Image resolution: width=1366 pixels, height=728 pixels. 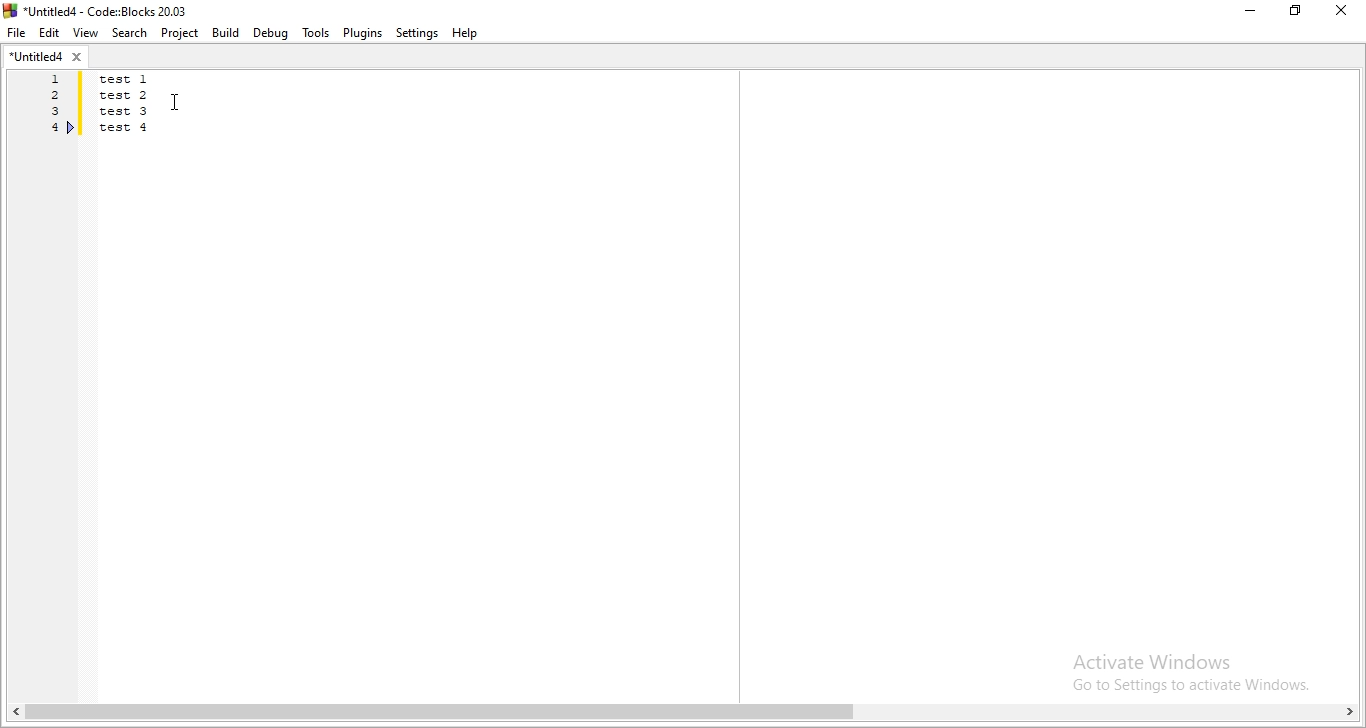 What do you see at coordinates (73, 128) in the screenshot?
I see `boomark line 4` at bounding box center [73, 128].